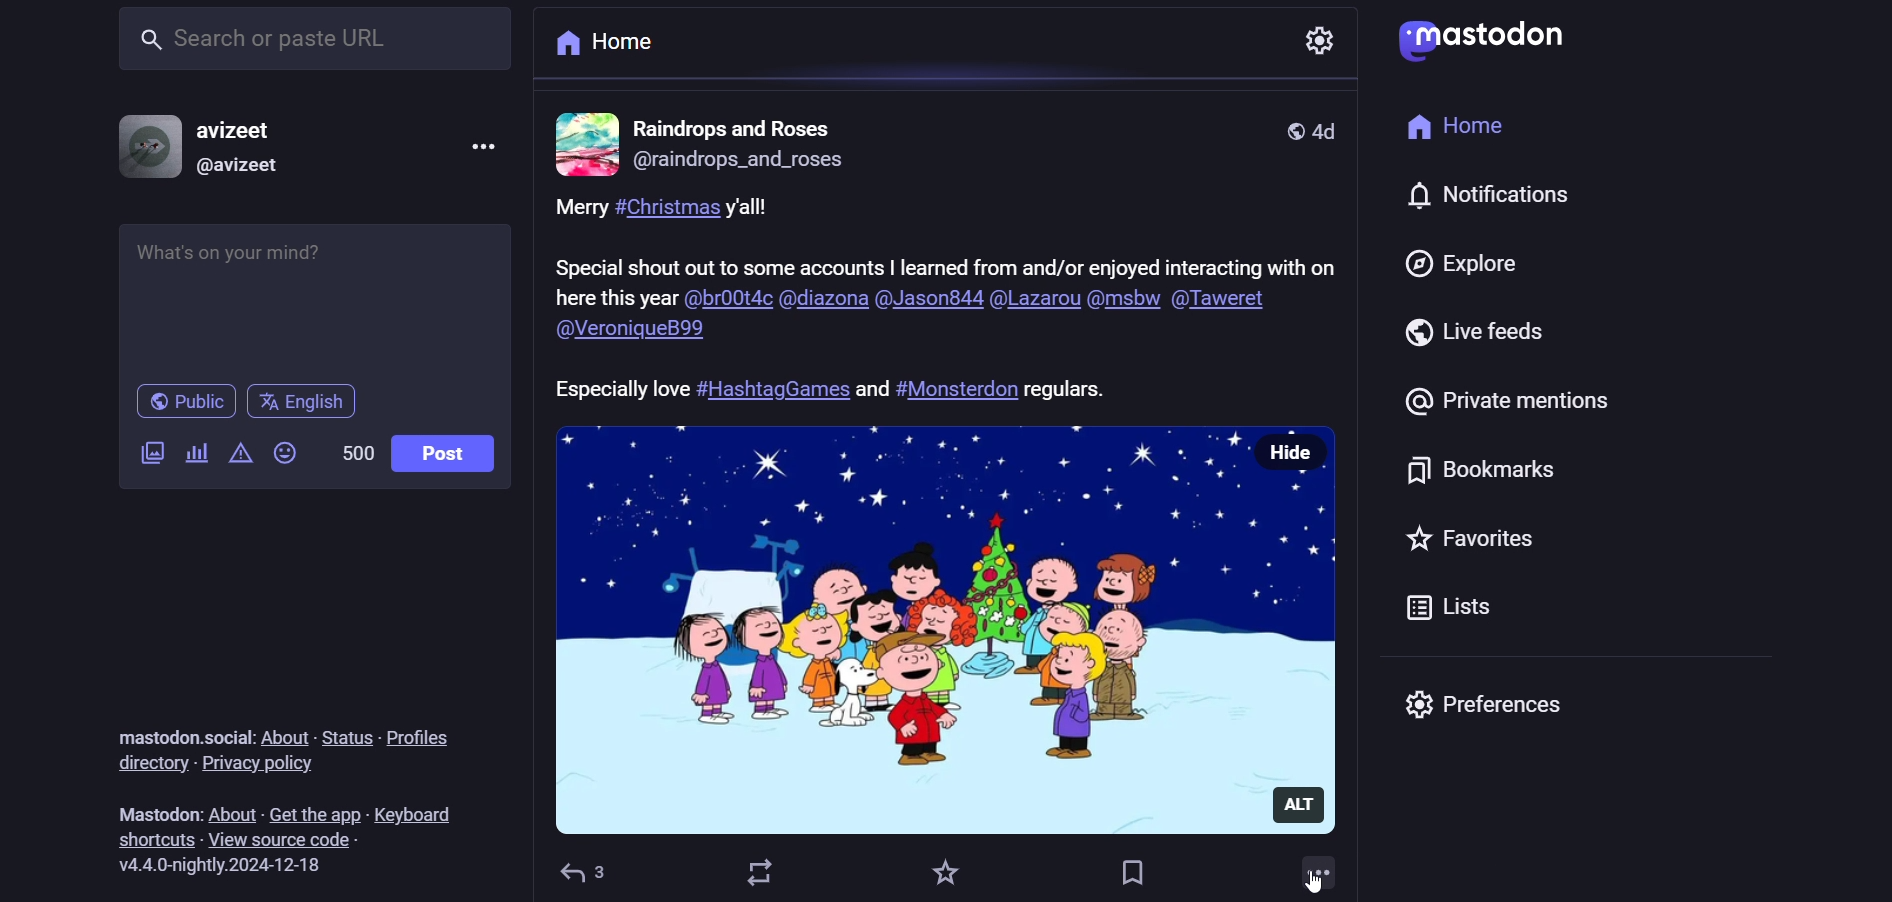 This screenshot has width=1892, height=902. What do you see at coordinates (1290, 130) in the screenshot?
I see `global` at bounding box center [1290, 130].